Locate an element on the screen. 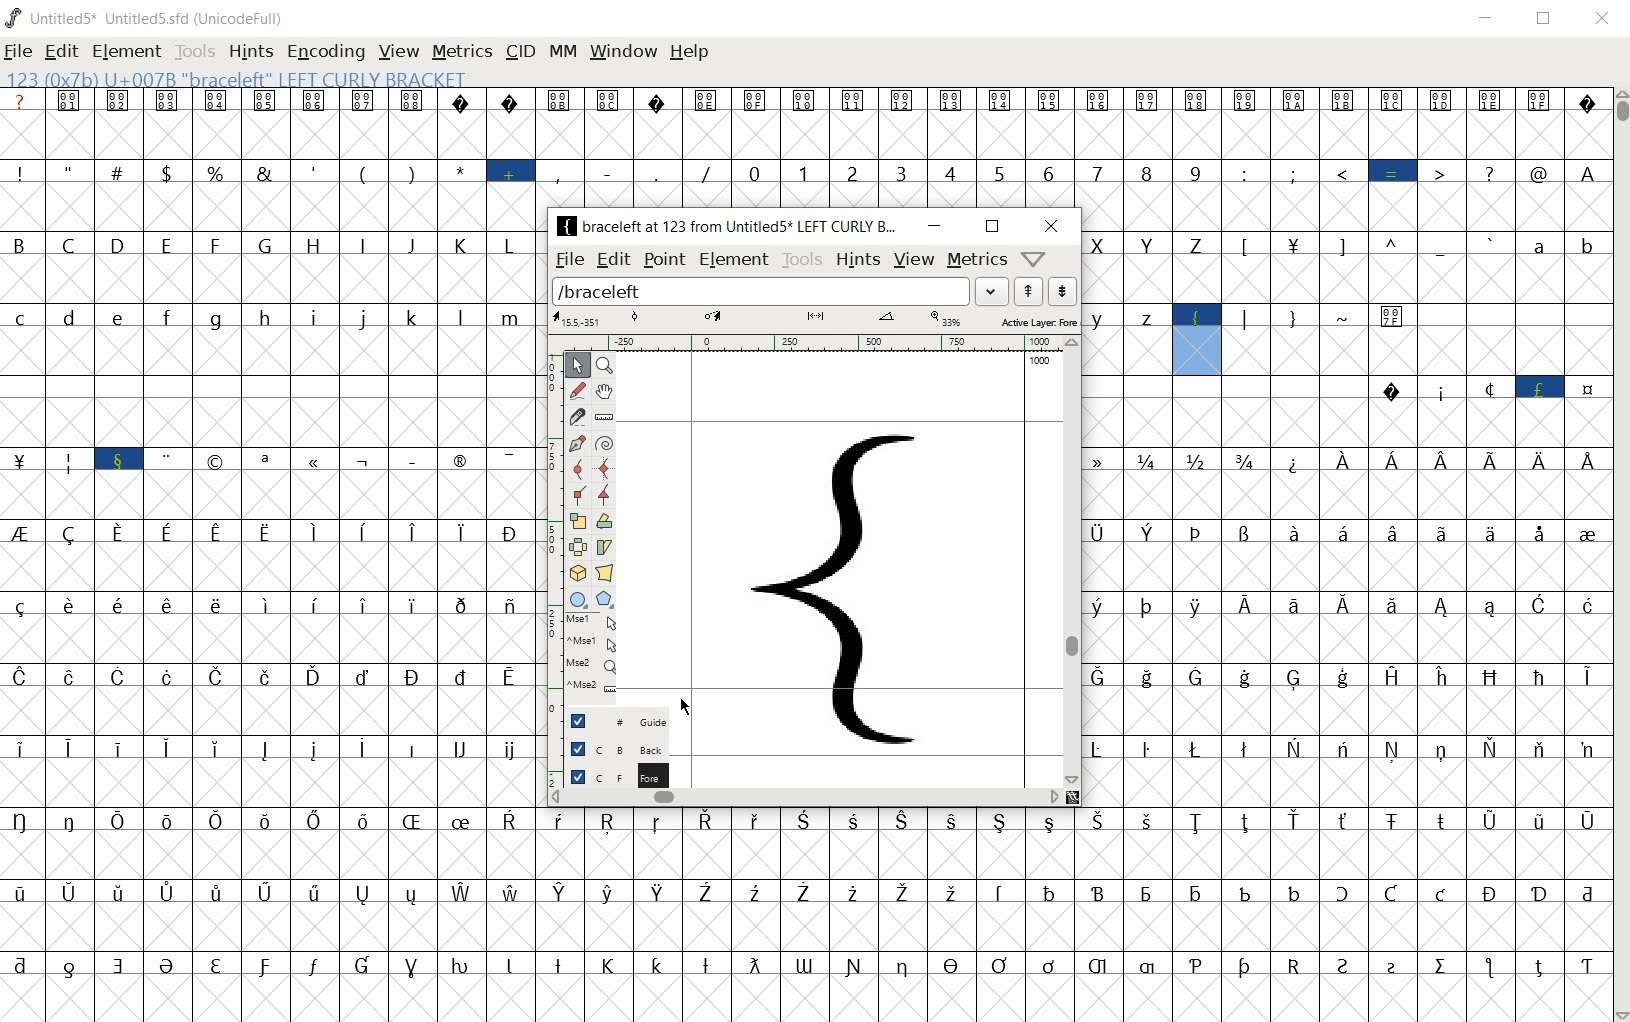 This screenshot has height=1022, width=1630. measure a distance, angle between points is located at coordinates (605, 418).